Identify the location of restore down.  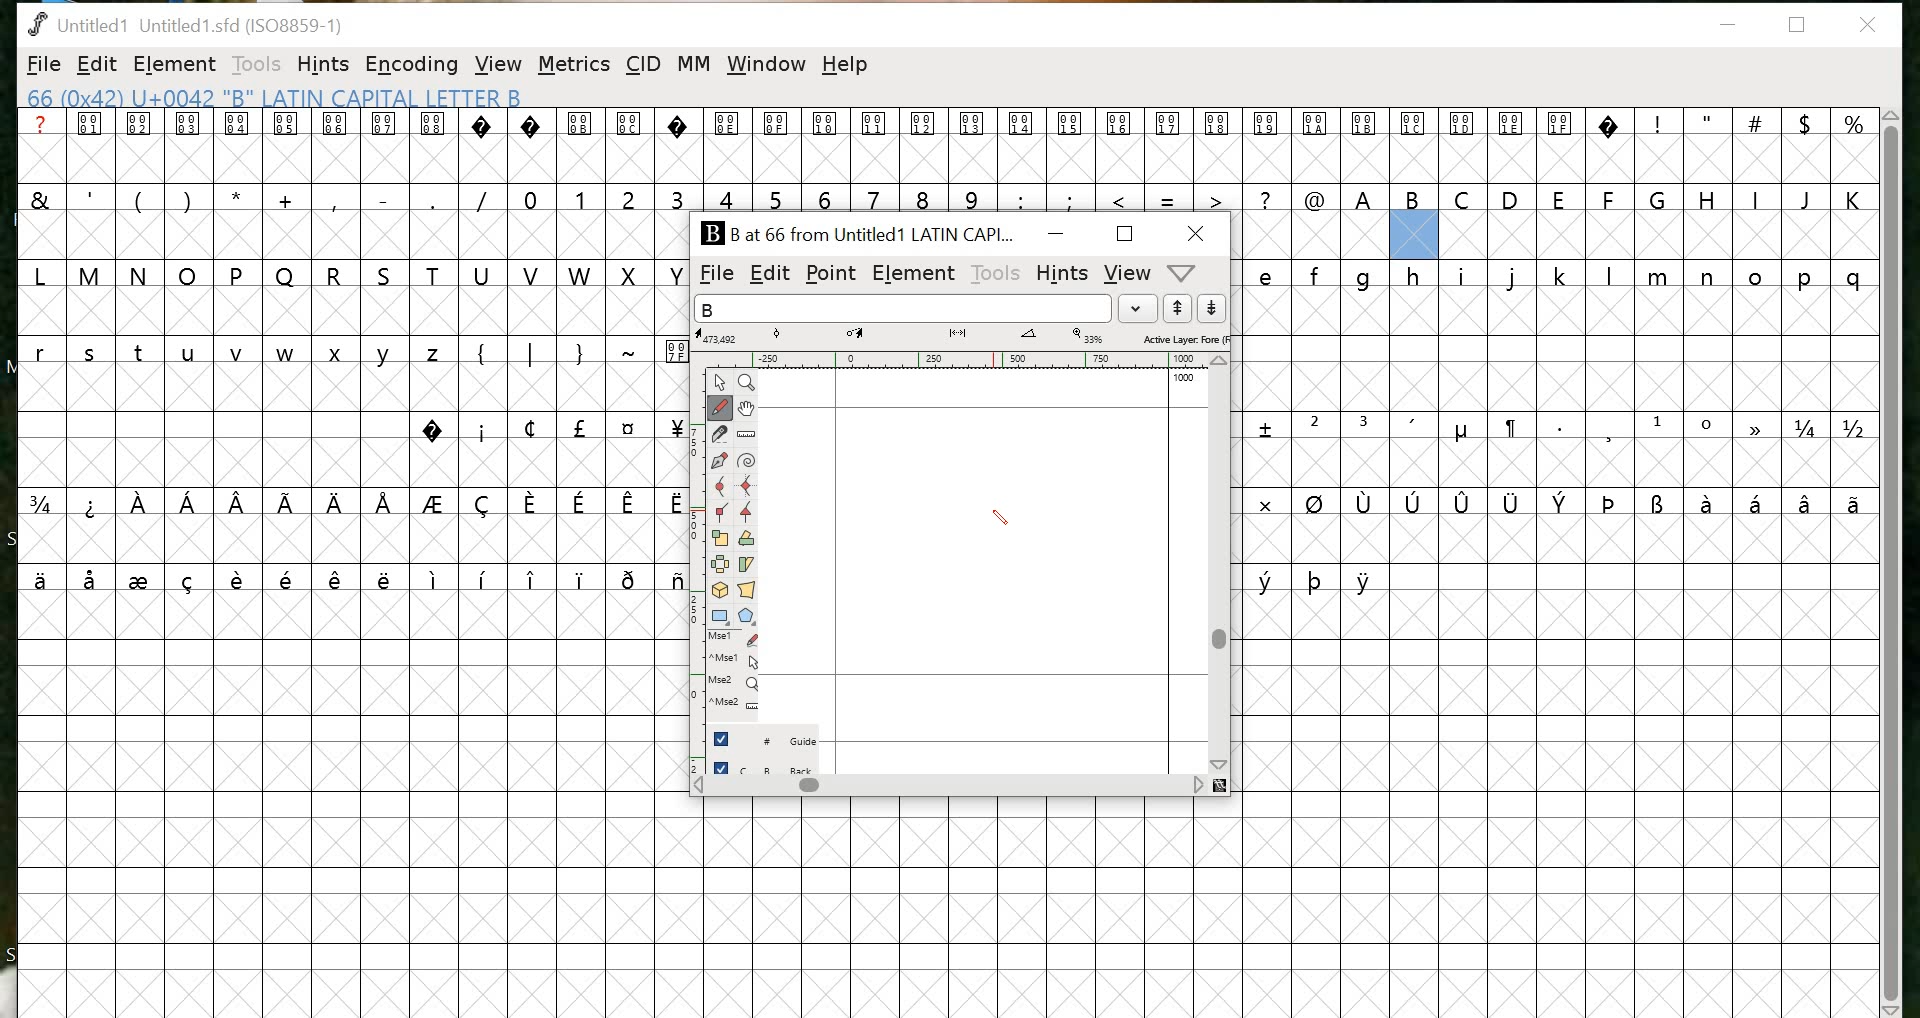
(1798, 25).